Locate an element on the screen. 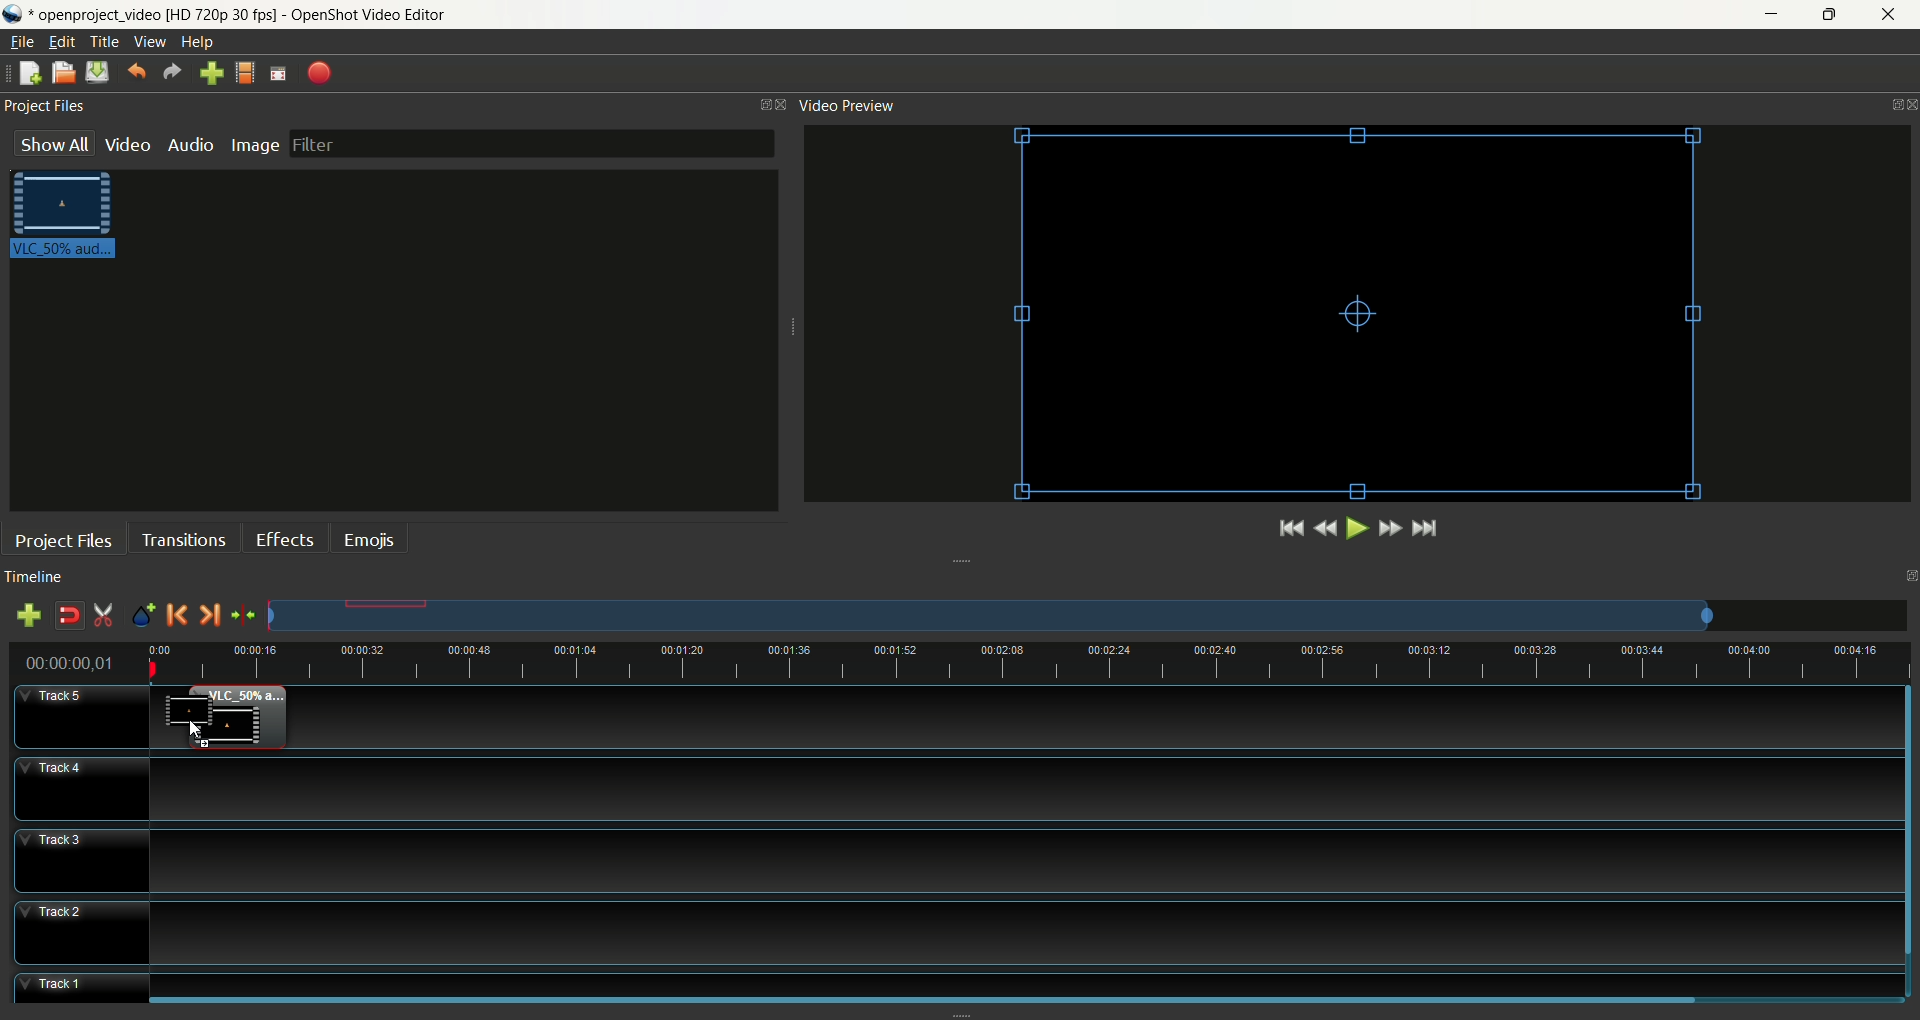 The image size is (1920, 1020). minimize is located at coordinates (1774, 13).